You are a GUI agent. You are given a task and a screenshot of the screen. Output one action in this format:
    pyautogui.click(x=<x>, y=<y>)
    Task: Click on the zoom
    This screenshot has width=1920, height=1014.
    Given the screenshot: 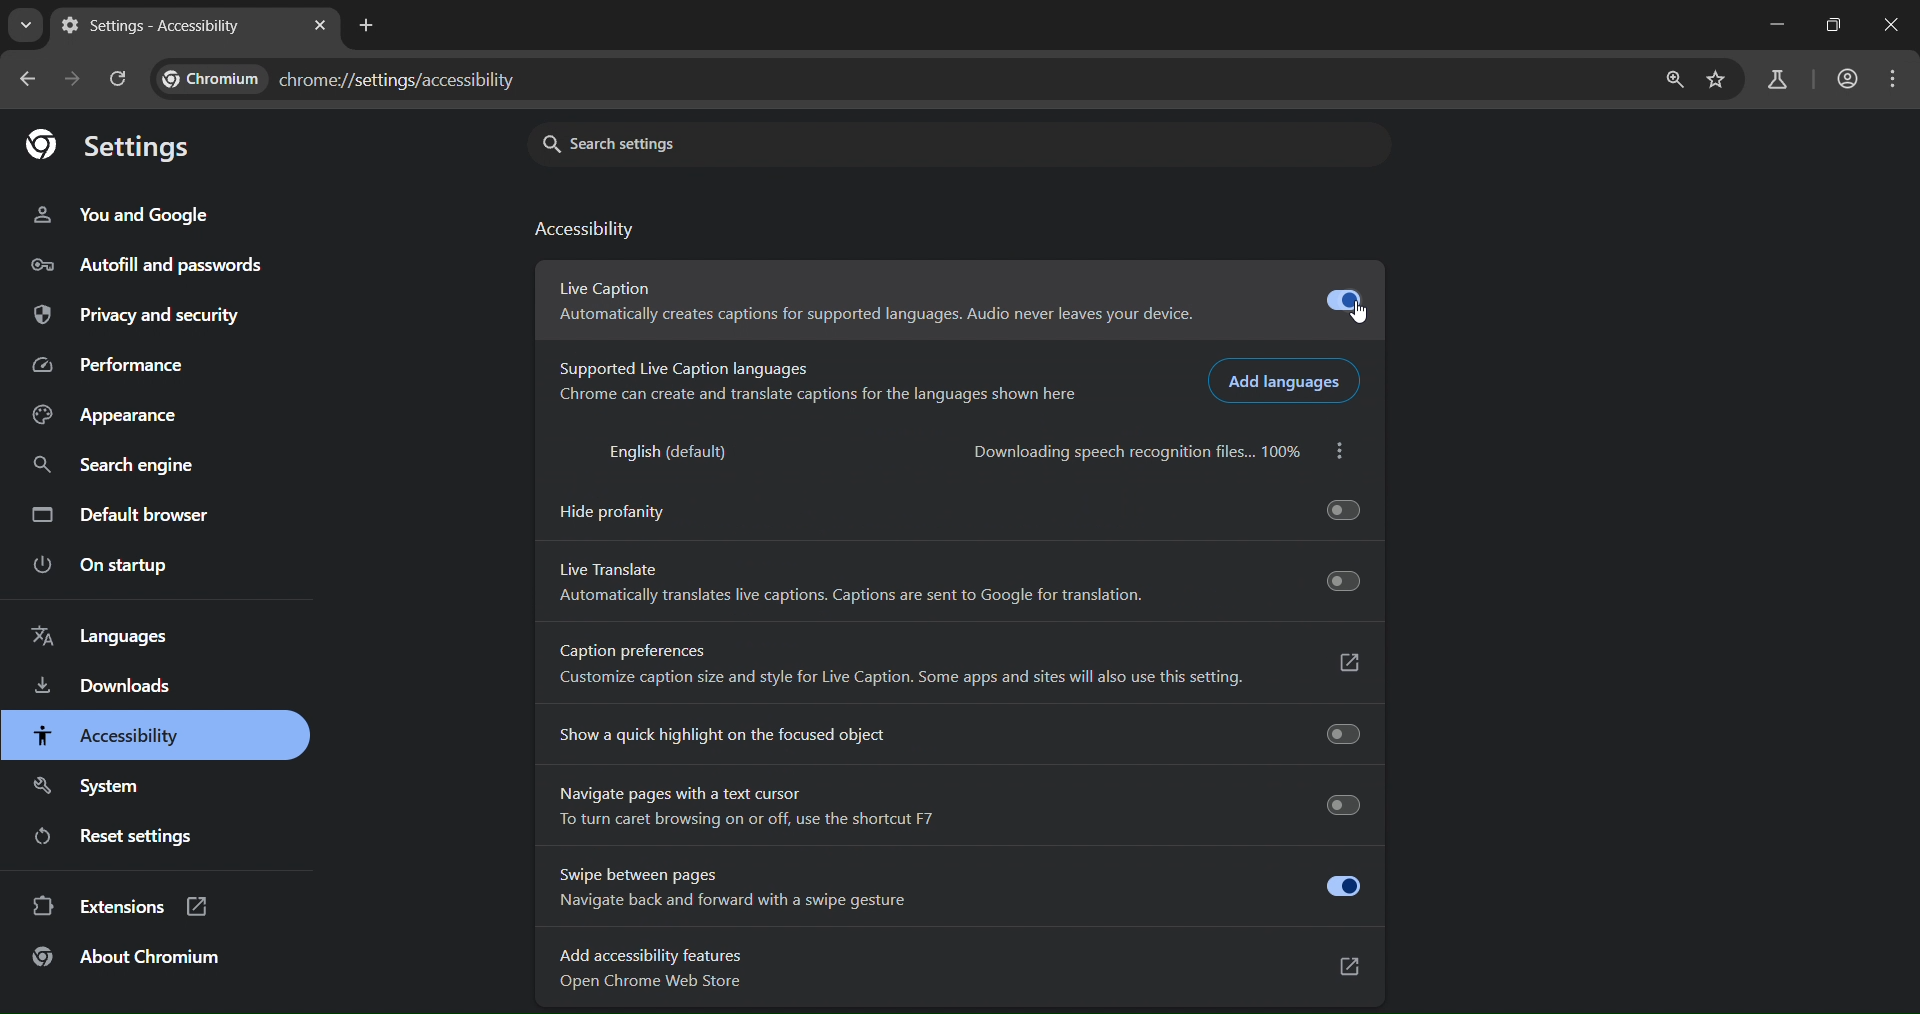 What is the action you would take?
    pyautogui.click(x=1674, y=80)
    